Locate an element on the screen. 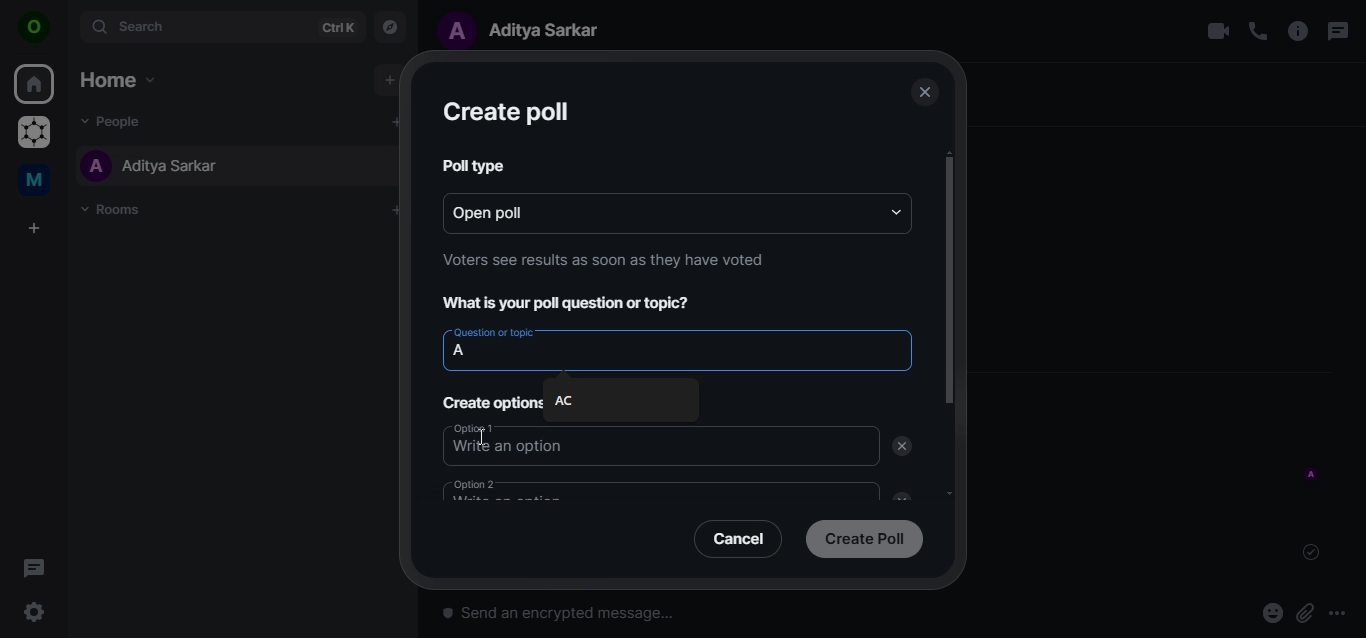 The height and width of the screenshot is (638, 1366). add is located at coordinates (388, 80).